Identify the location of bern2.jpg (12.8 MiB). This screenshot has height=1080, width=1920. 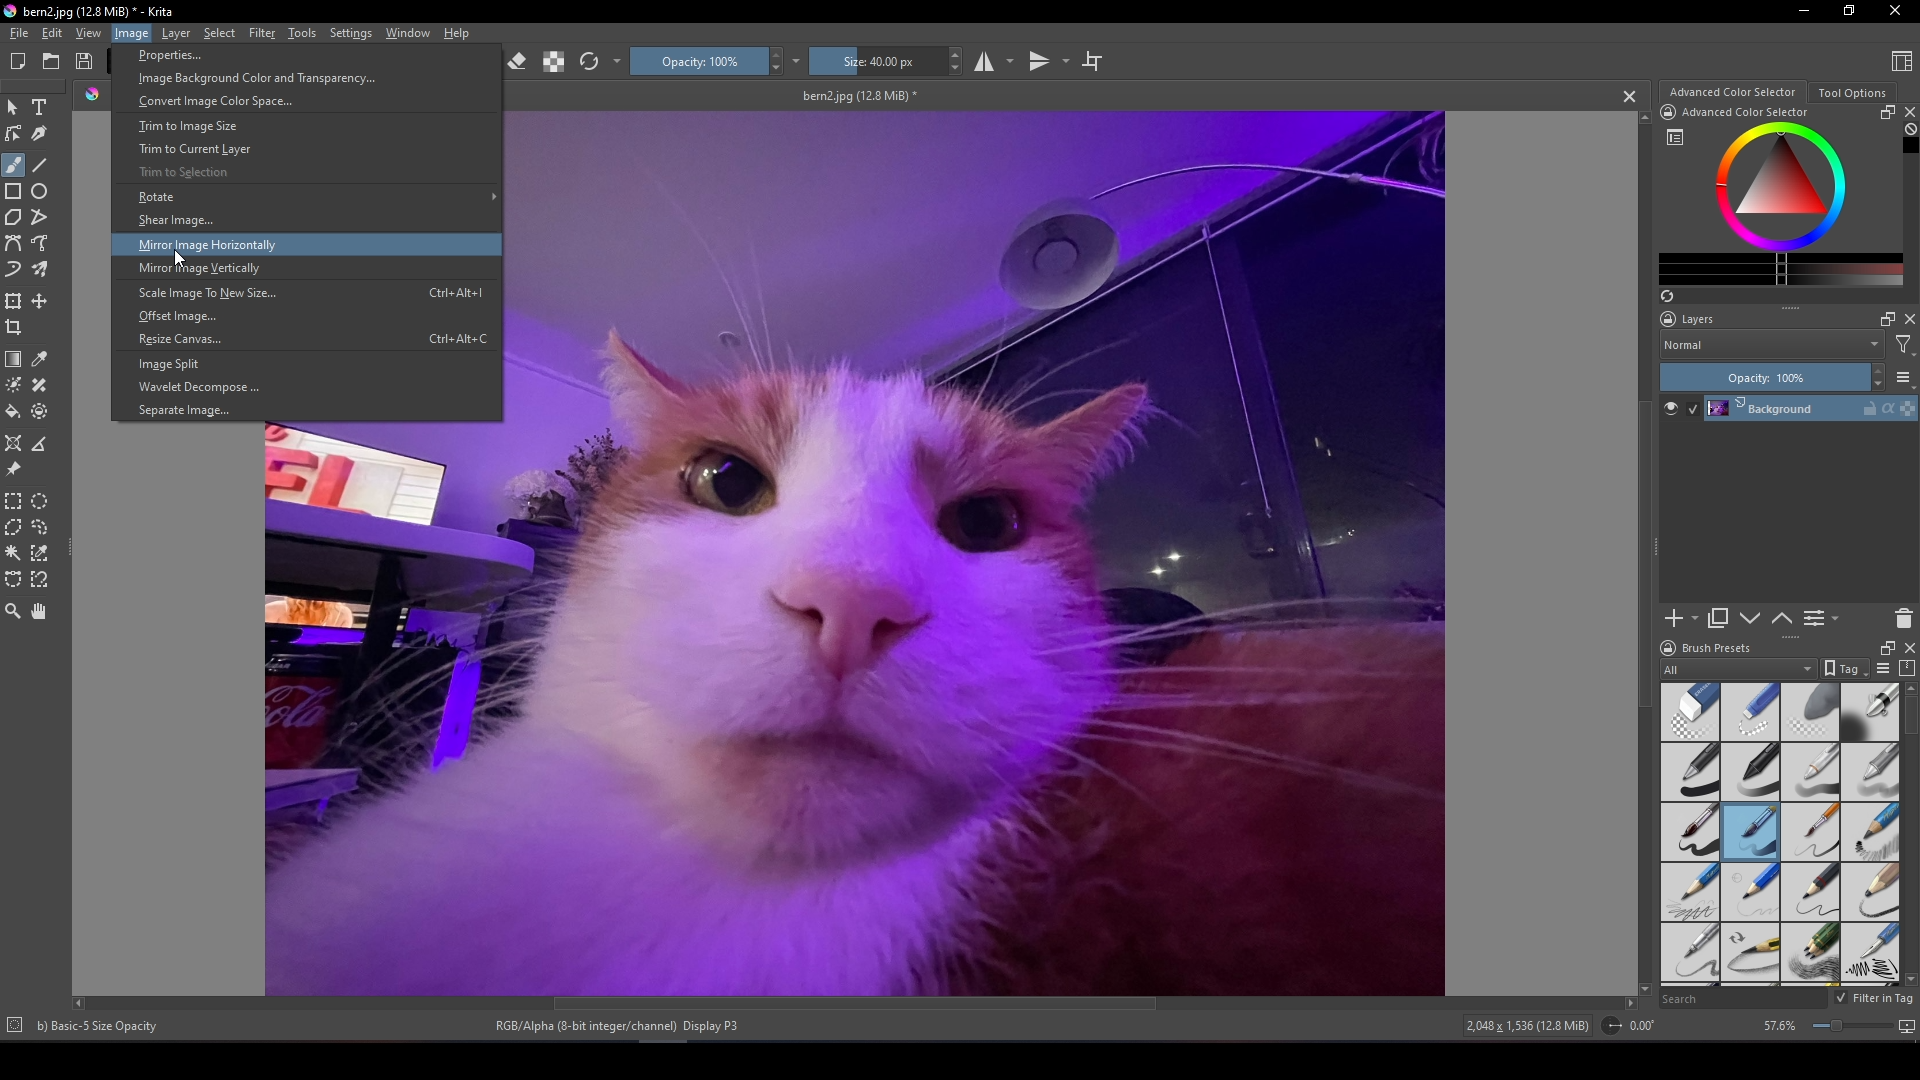
(859, 96).